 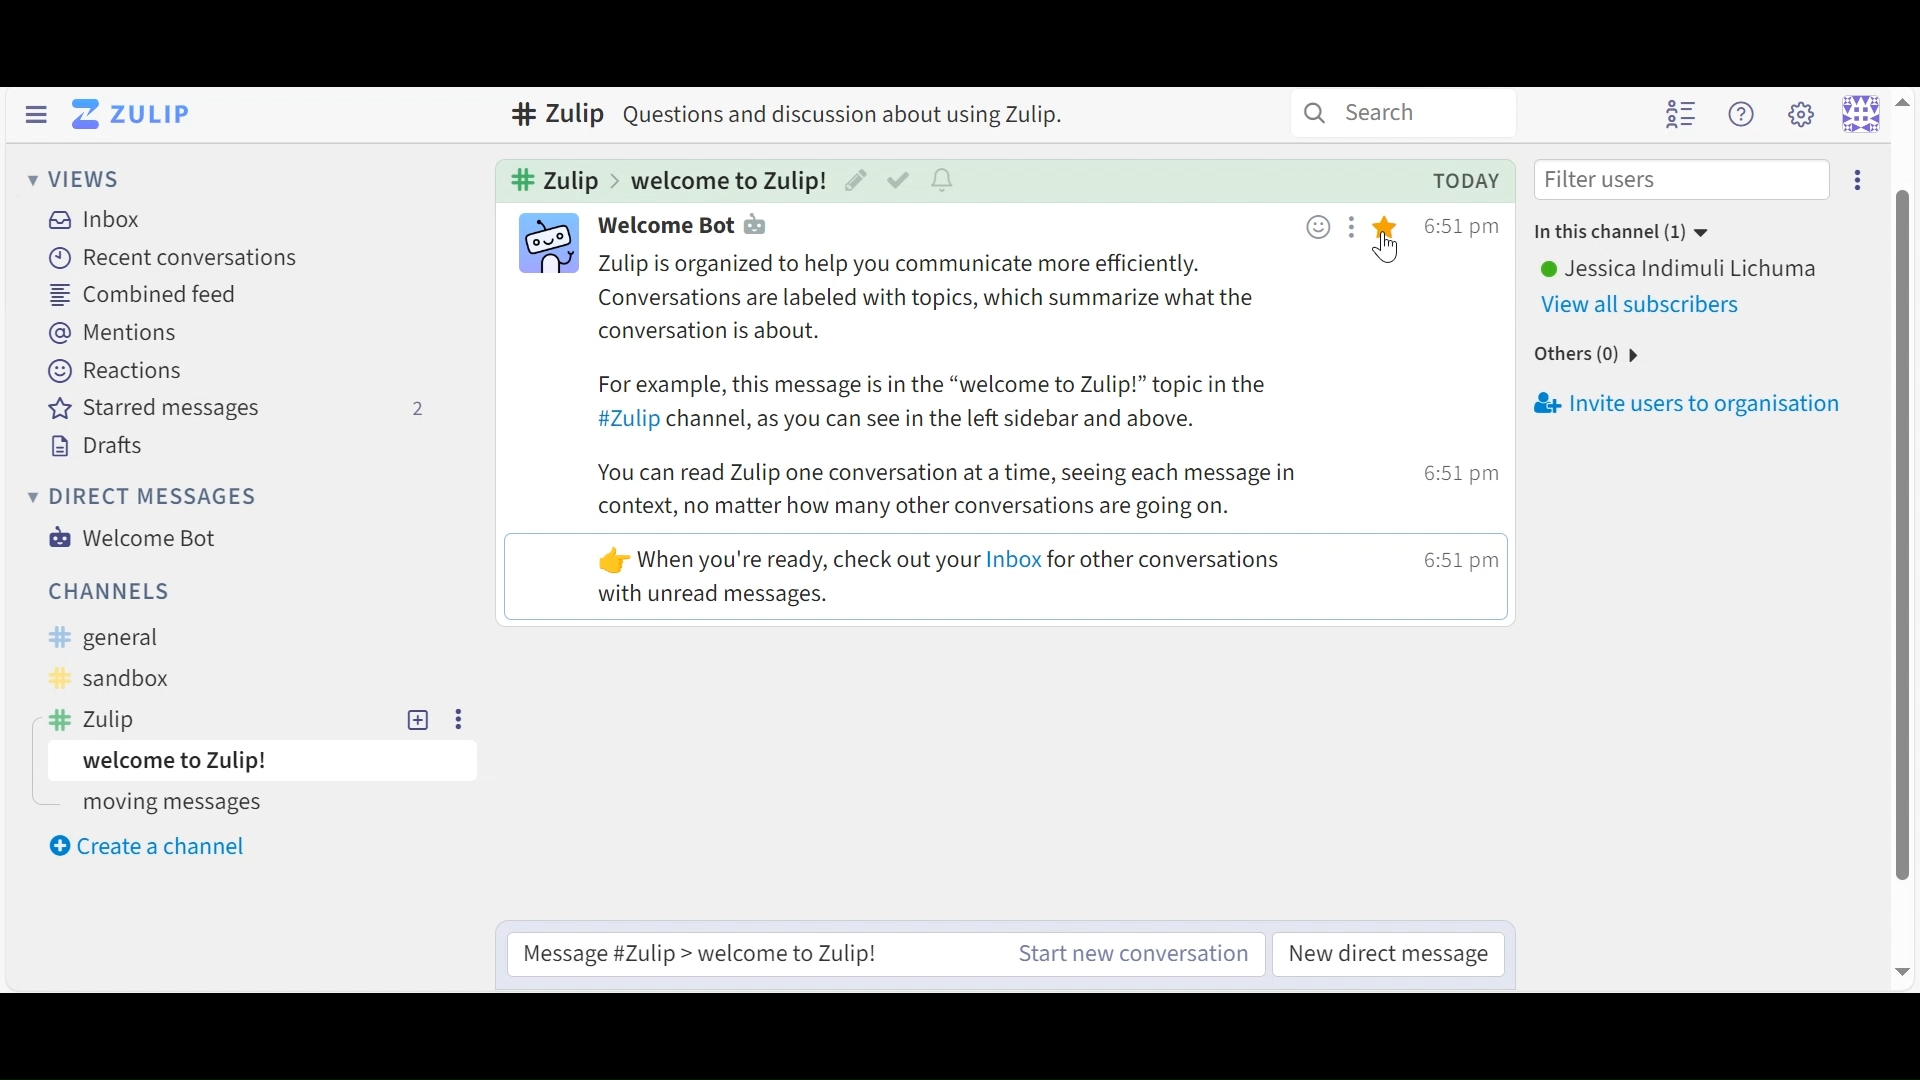 What do you see at coordinates (117, 679) in the screenshot?
I see `Sandbox` at bounding box center [117, 679].